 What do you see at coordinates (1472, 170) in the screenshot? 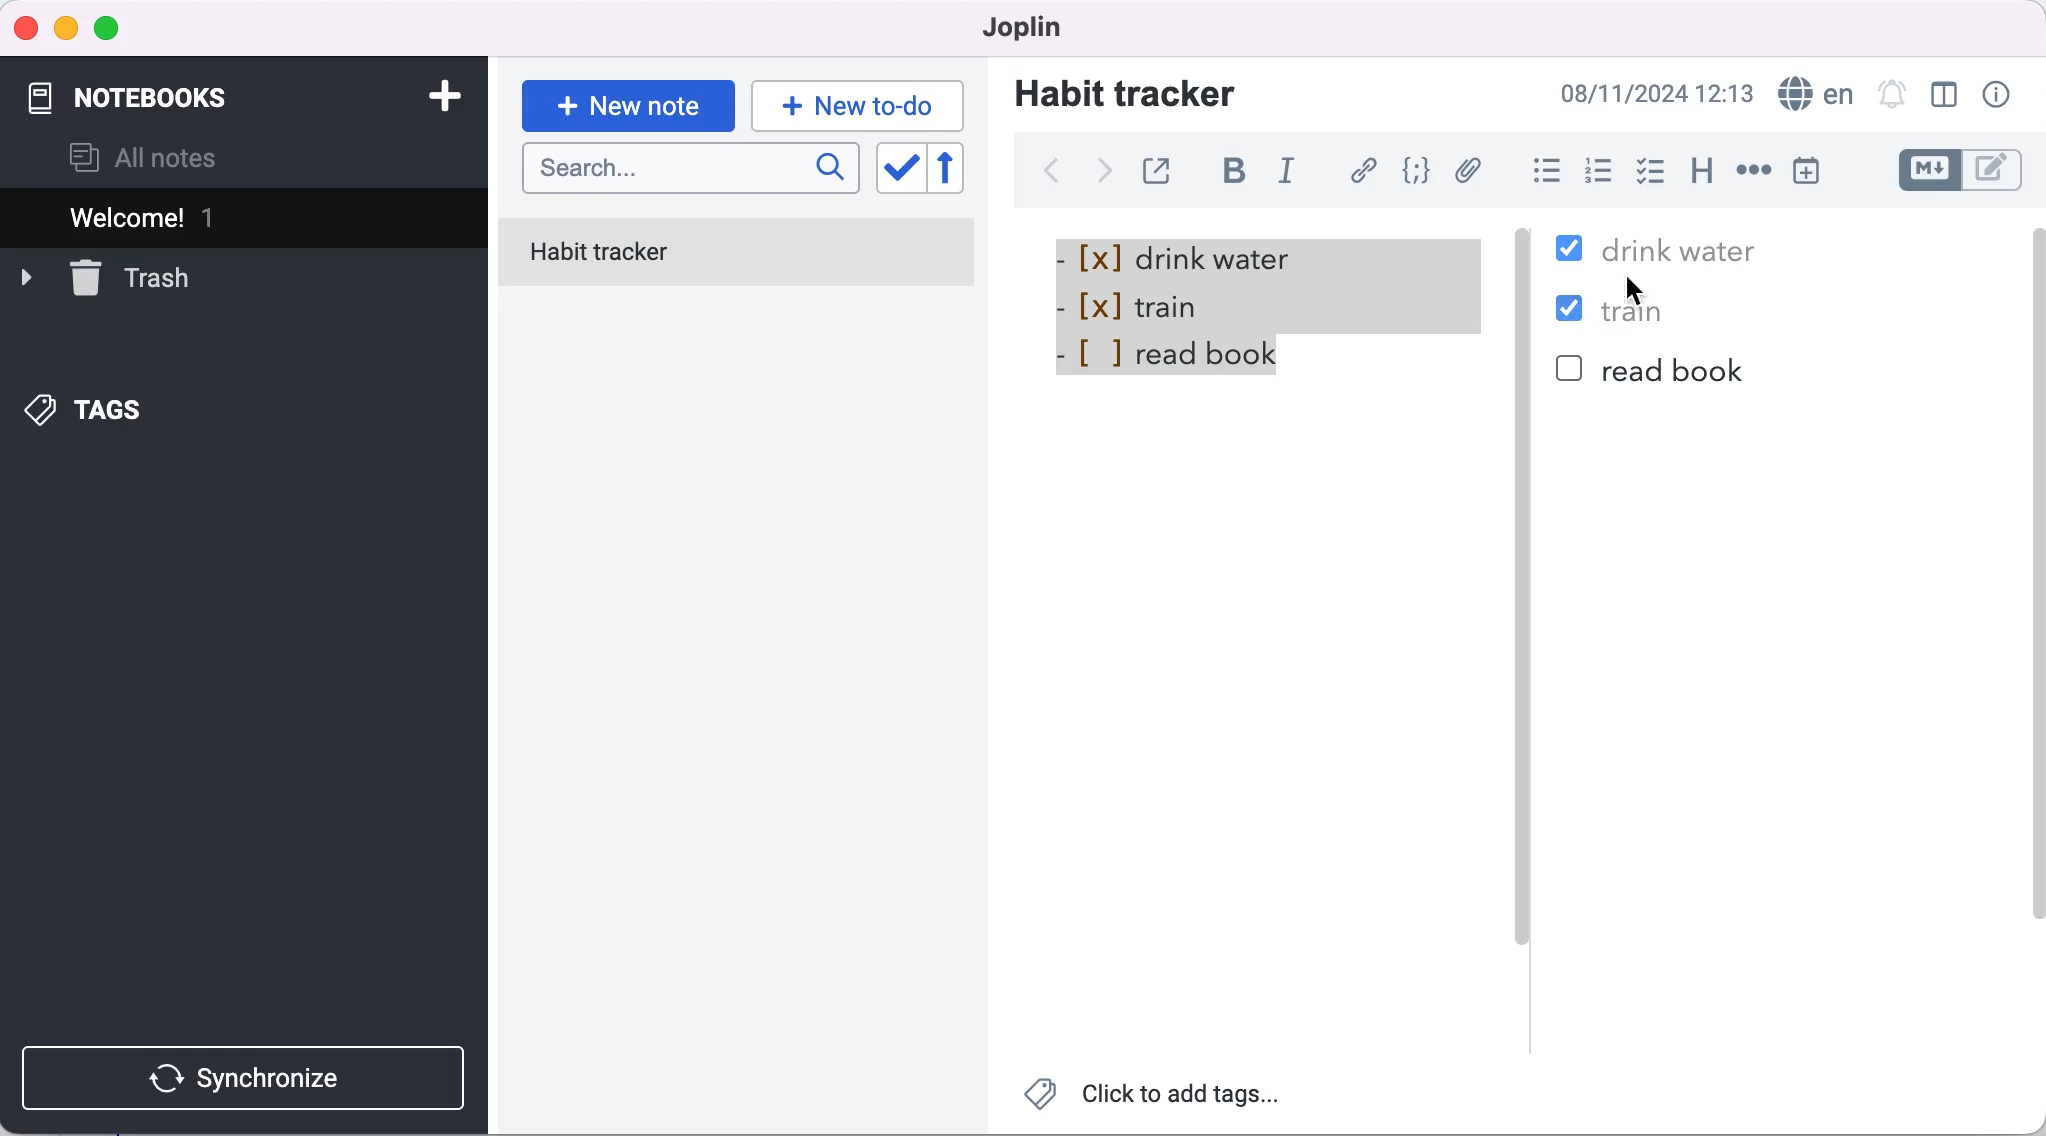
I see `attach file` at bounding box center [1472, 170].